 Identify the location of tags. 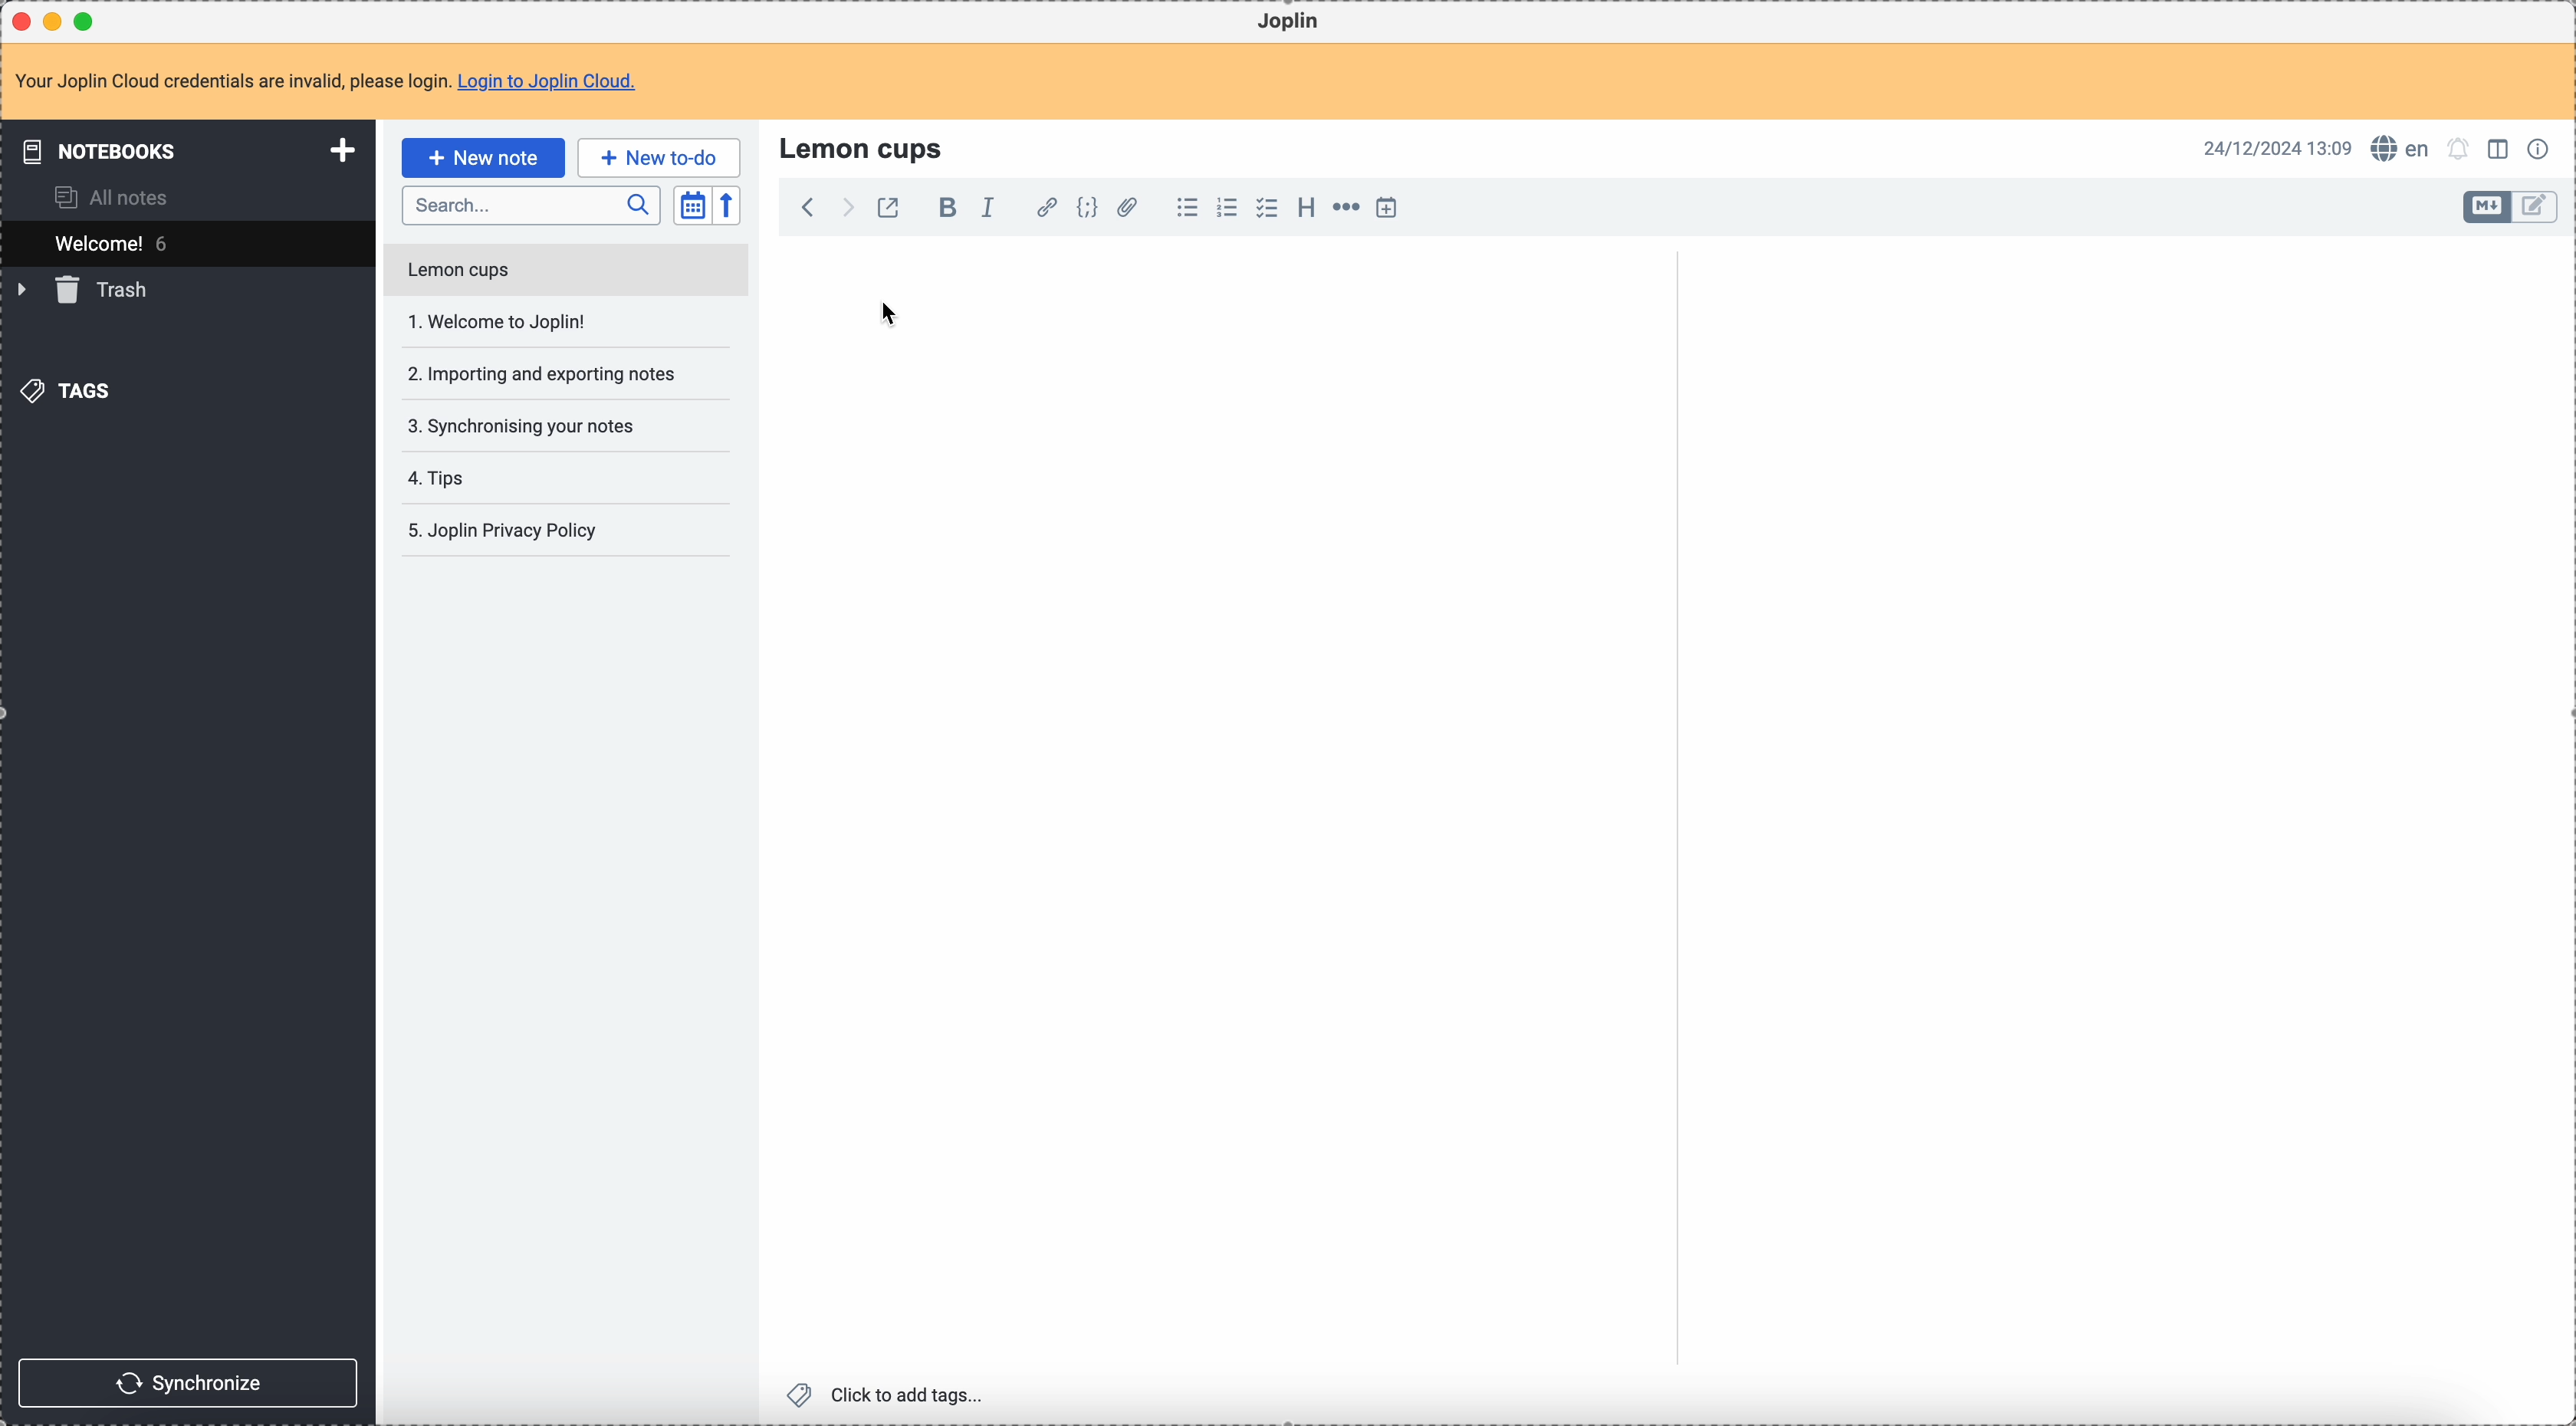
(71, 389).